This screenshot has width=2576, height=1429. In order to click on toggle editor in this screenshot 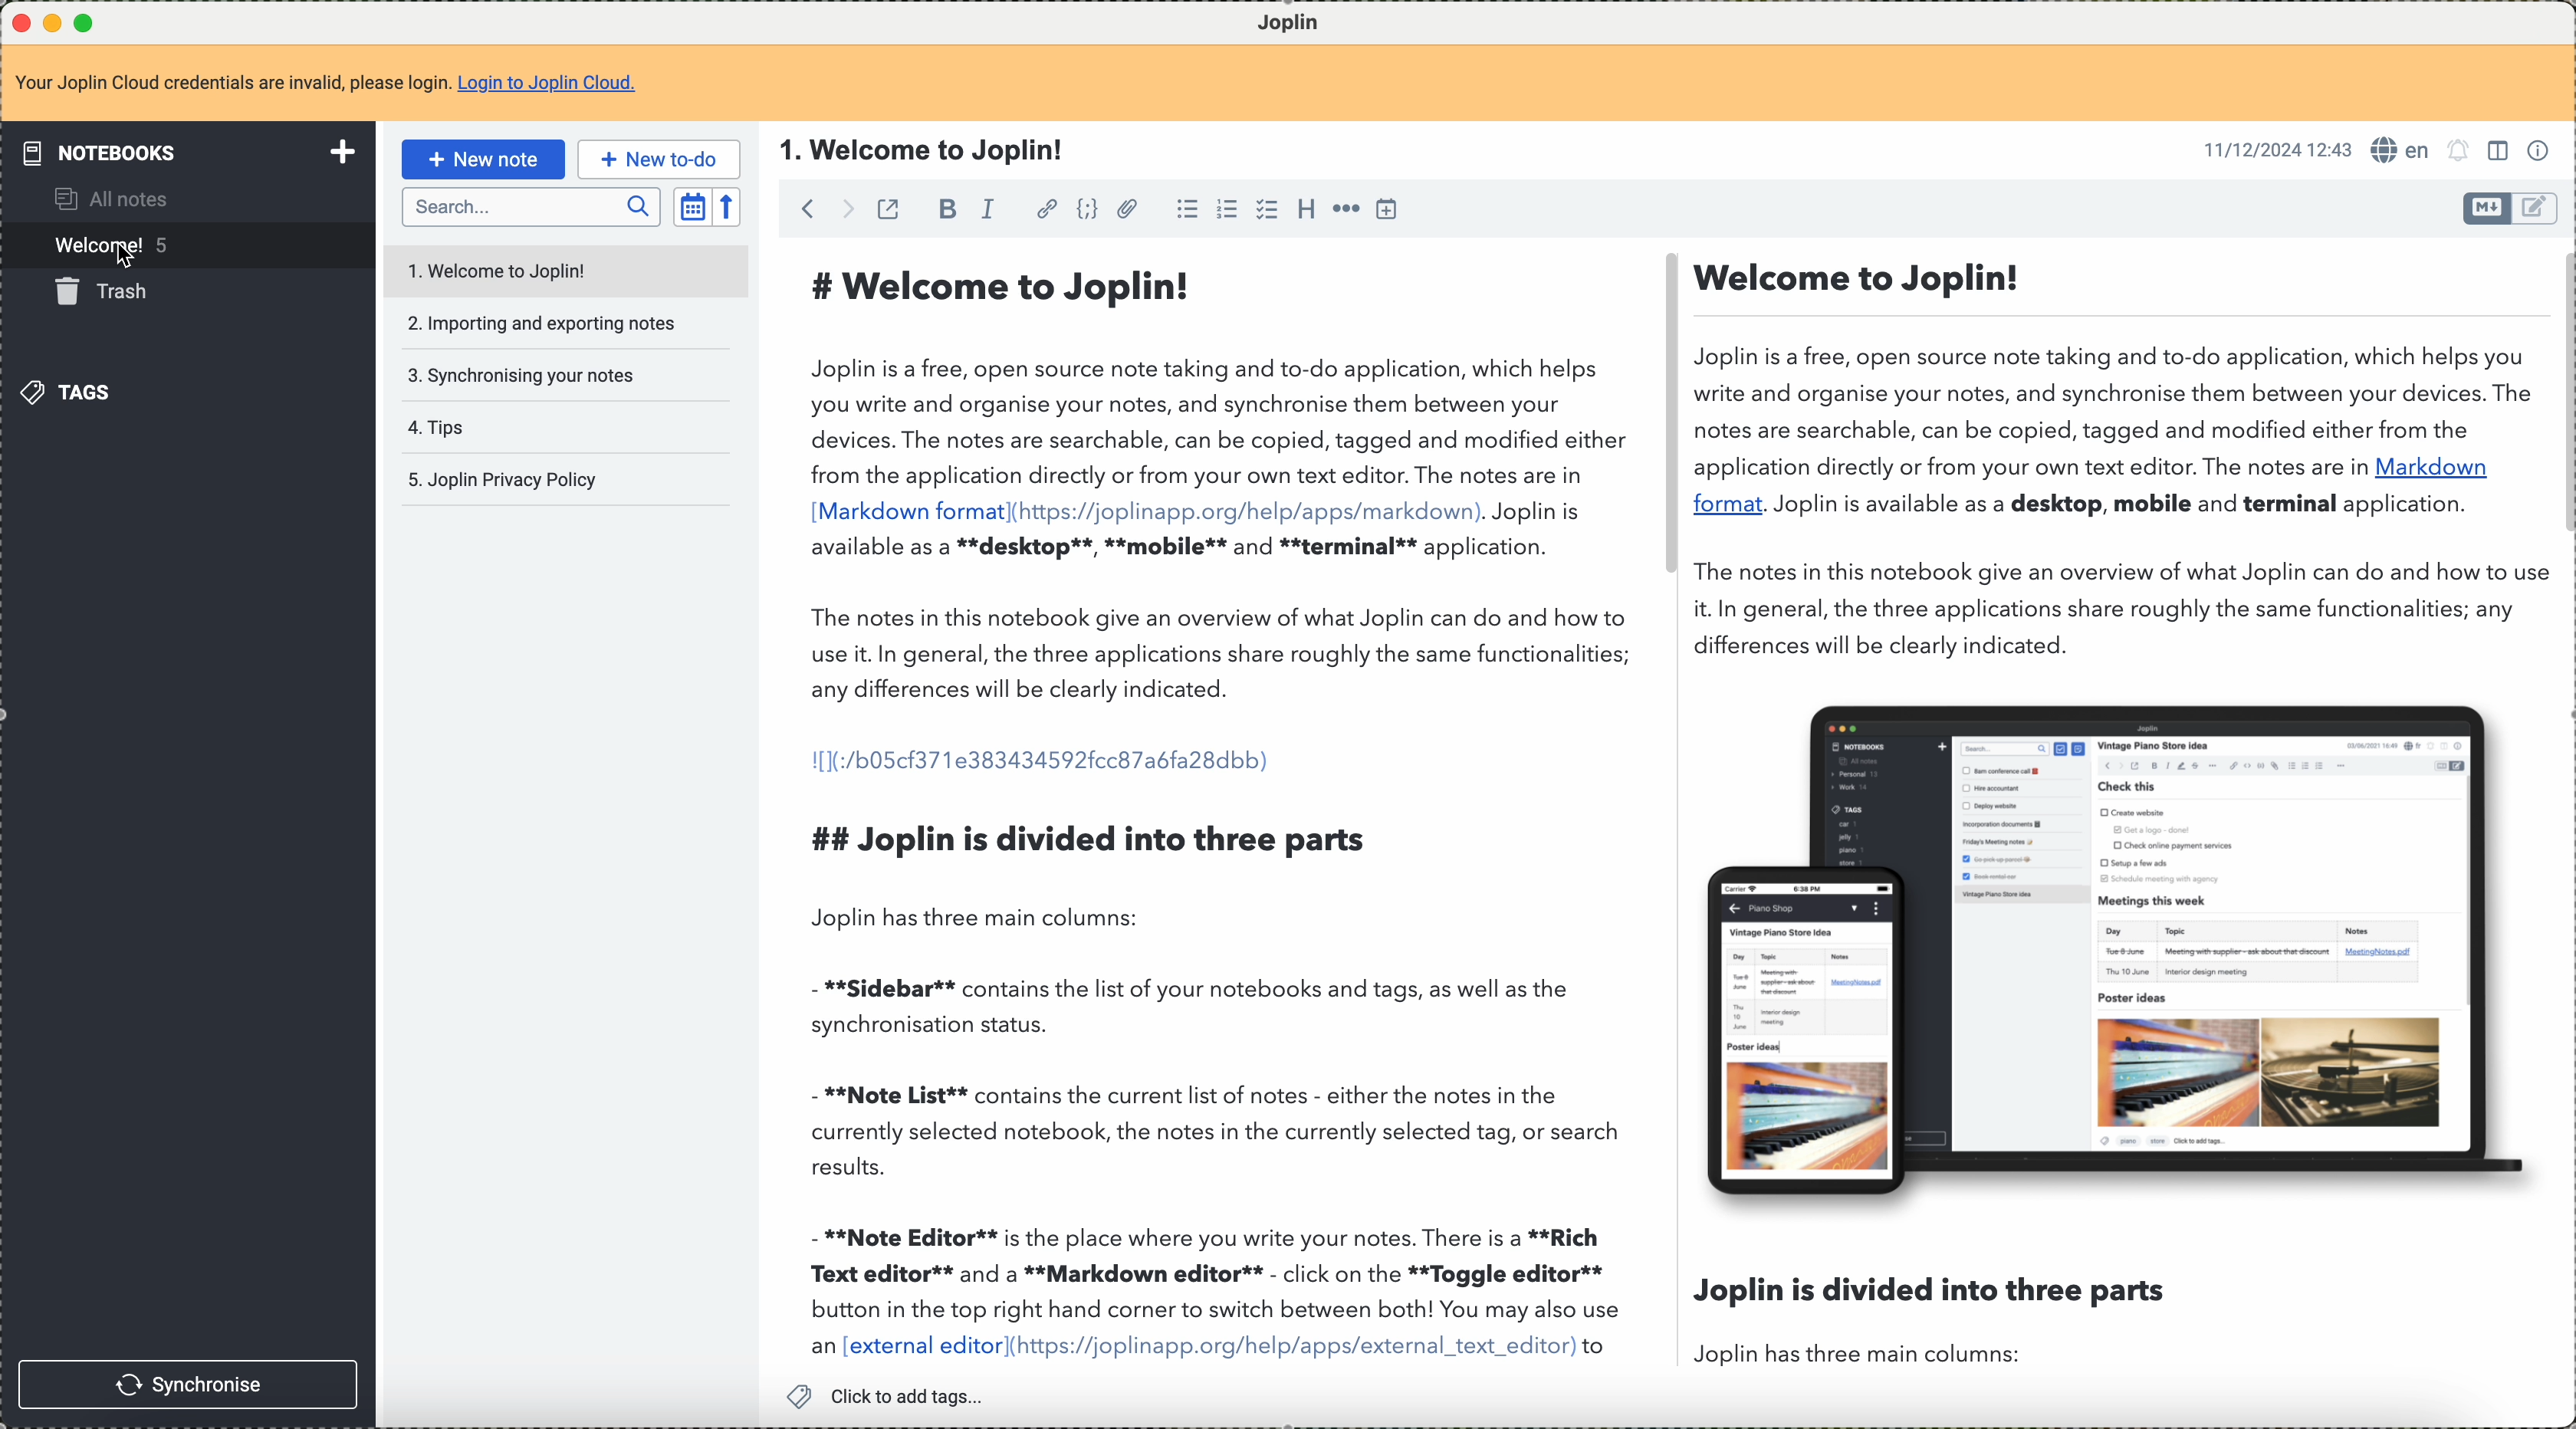, I will do `click(2486, 208)`.